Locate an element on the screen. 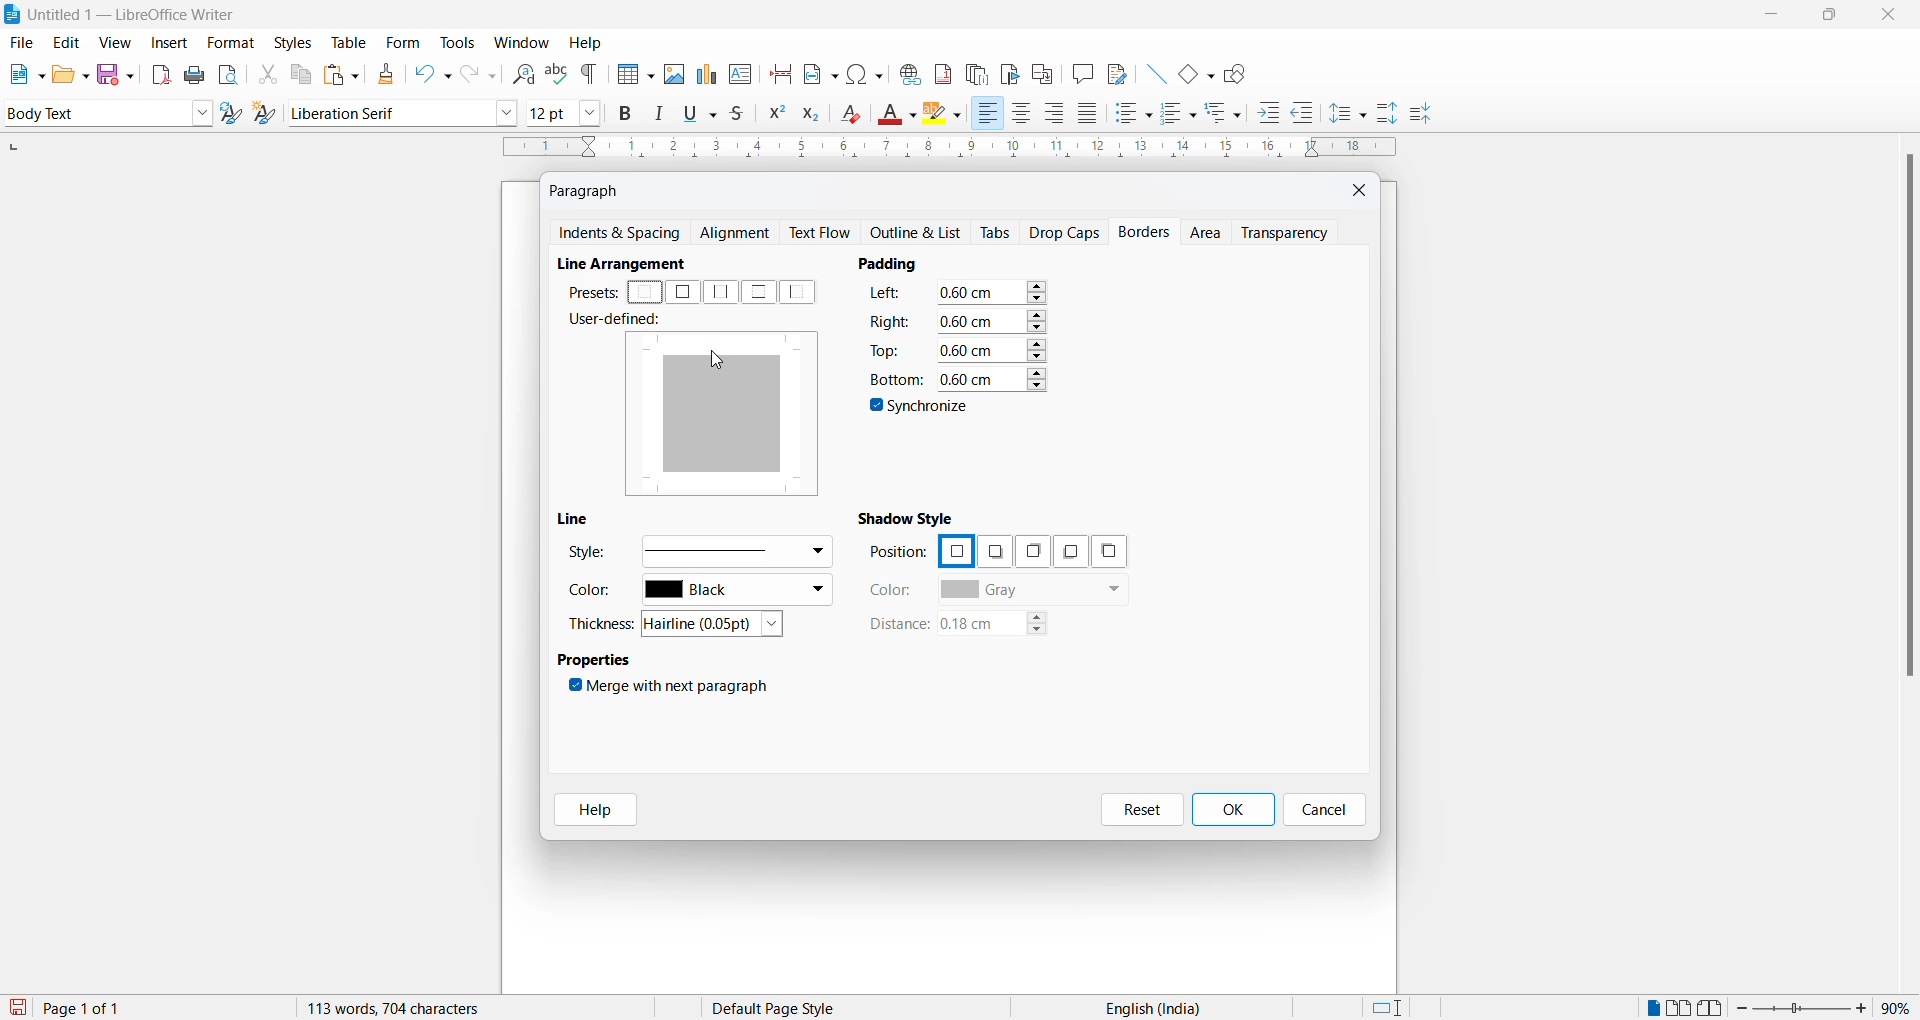  toggle ordered list is located at coordinates (1180, 114).